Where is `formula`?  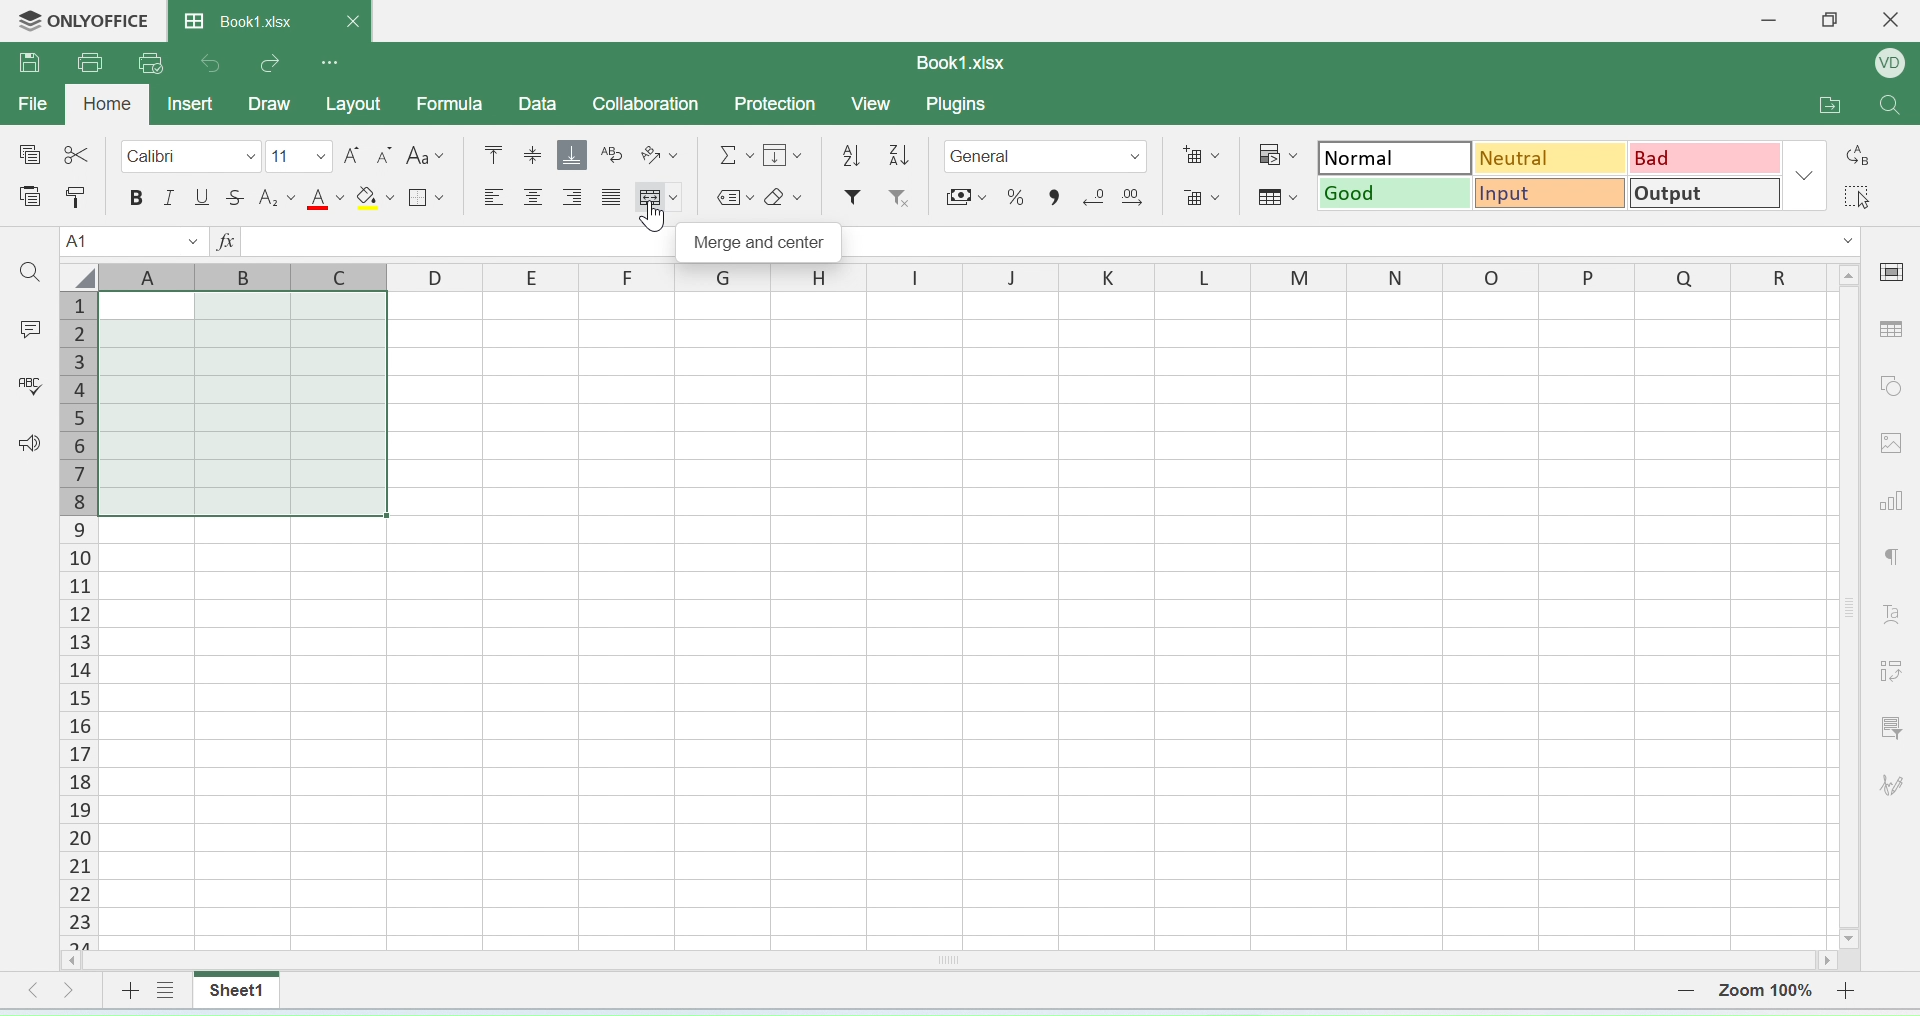
formula is located at coordinates (730, 156).